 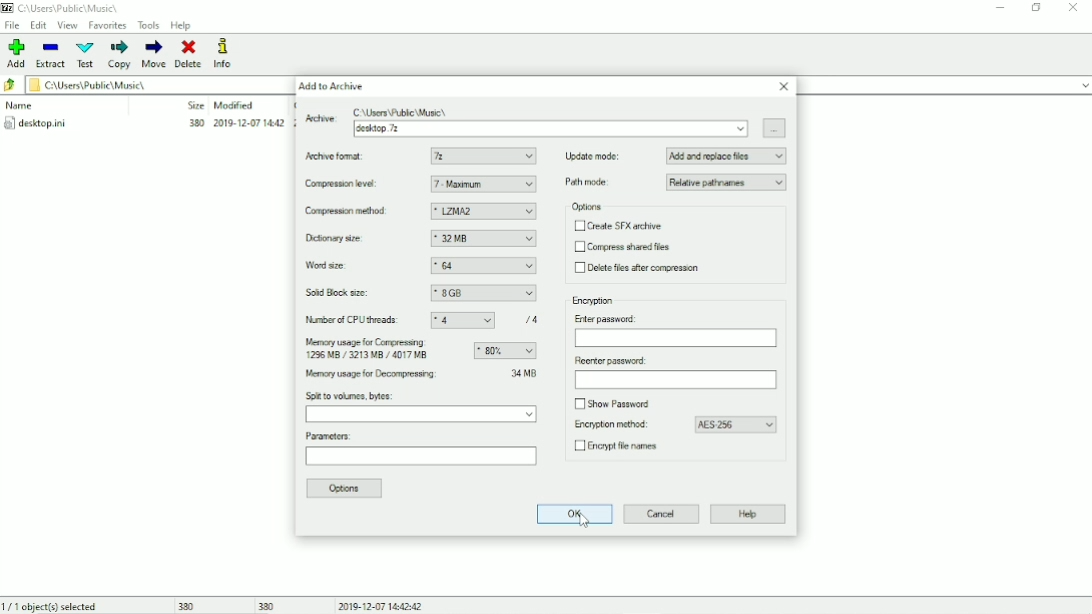 What do you see at coordinates (727, 182) in the screenshot?
I see `Relative pathnames` at bounding box center [727, 182].